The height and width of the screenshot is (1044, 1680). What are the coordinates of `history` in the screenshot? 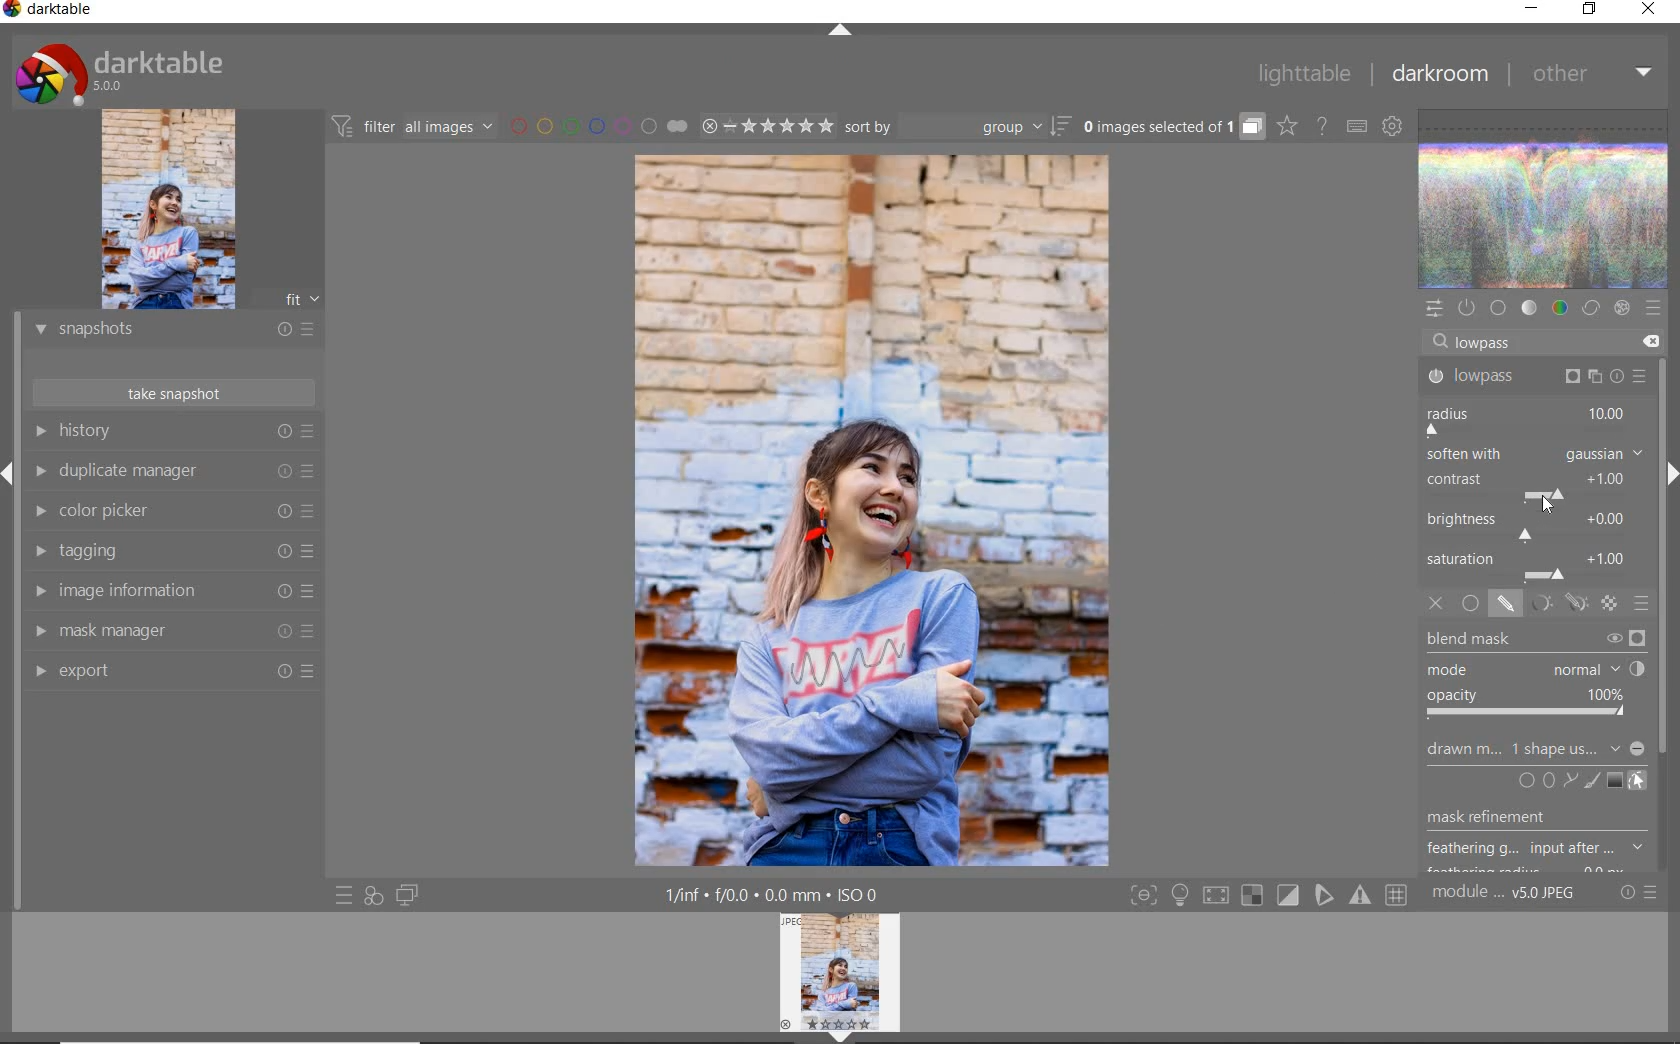 It's located at (180, 432).